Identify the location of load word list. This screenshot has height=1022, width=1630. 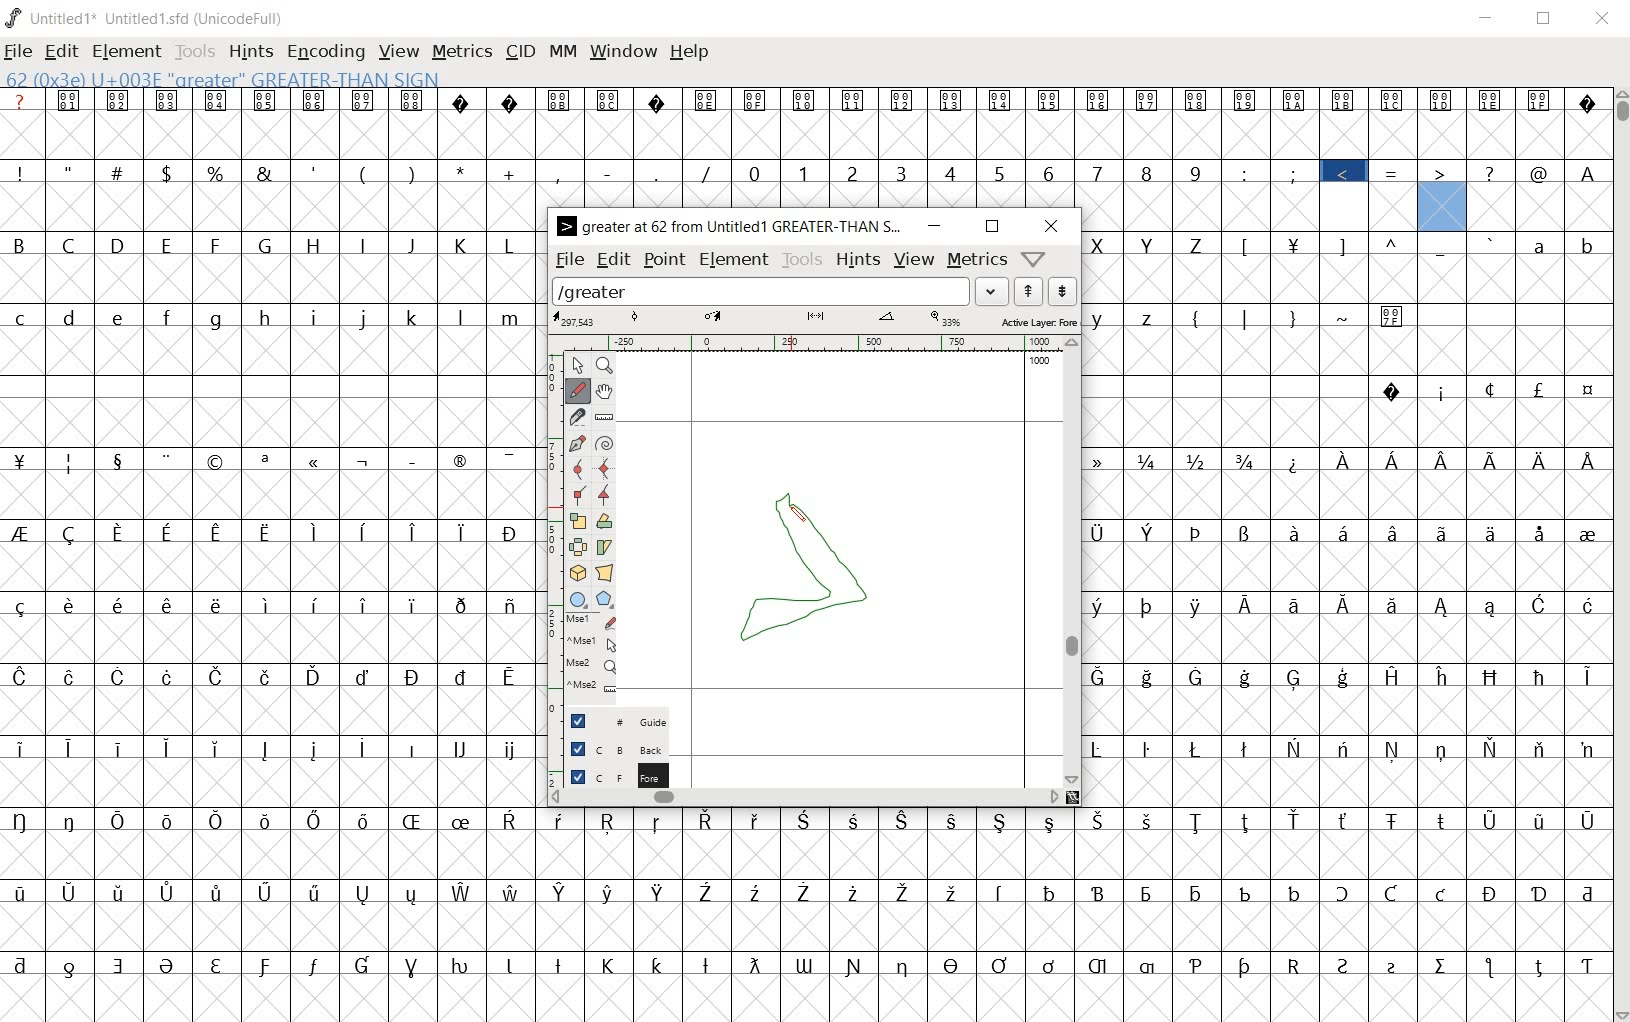
(781, 291).